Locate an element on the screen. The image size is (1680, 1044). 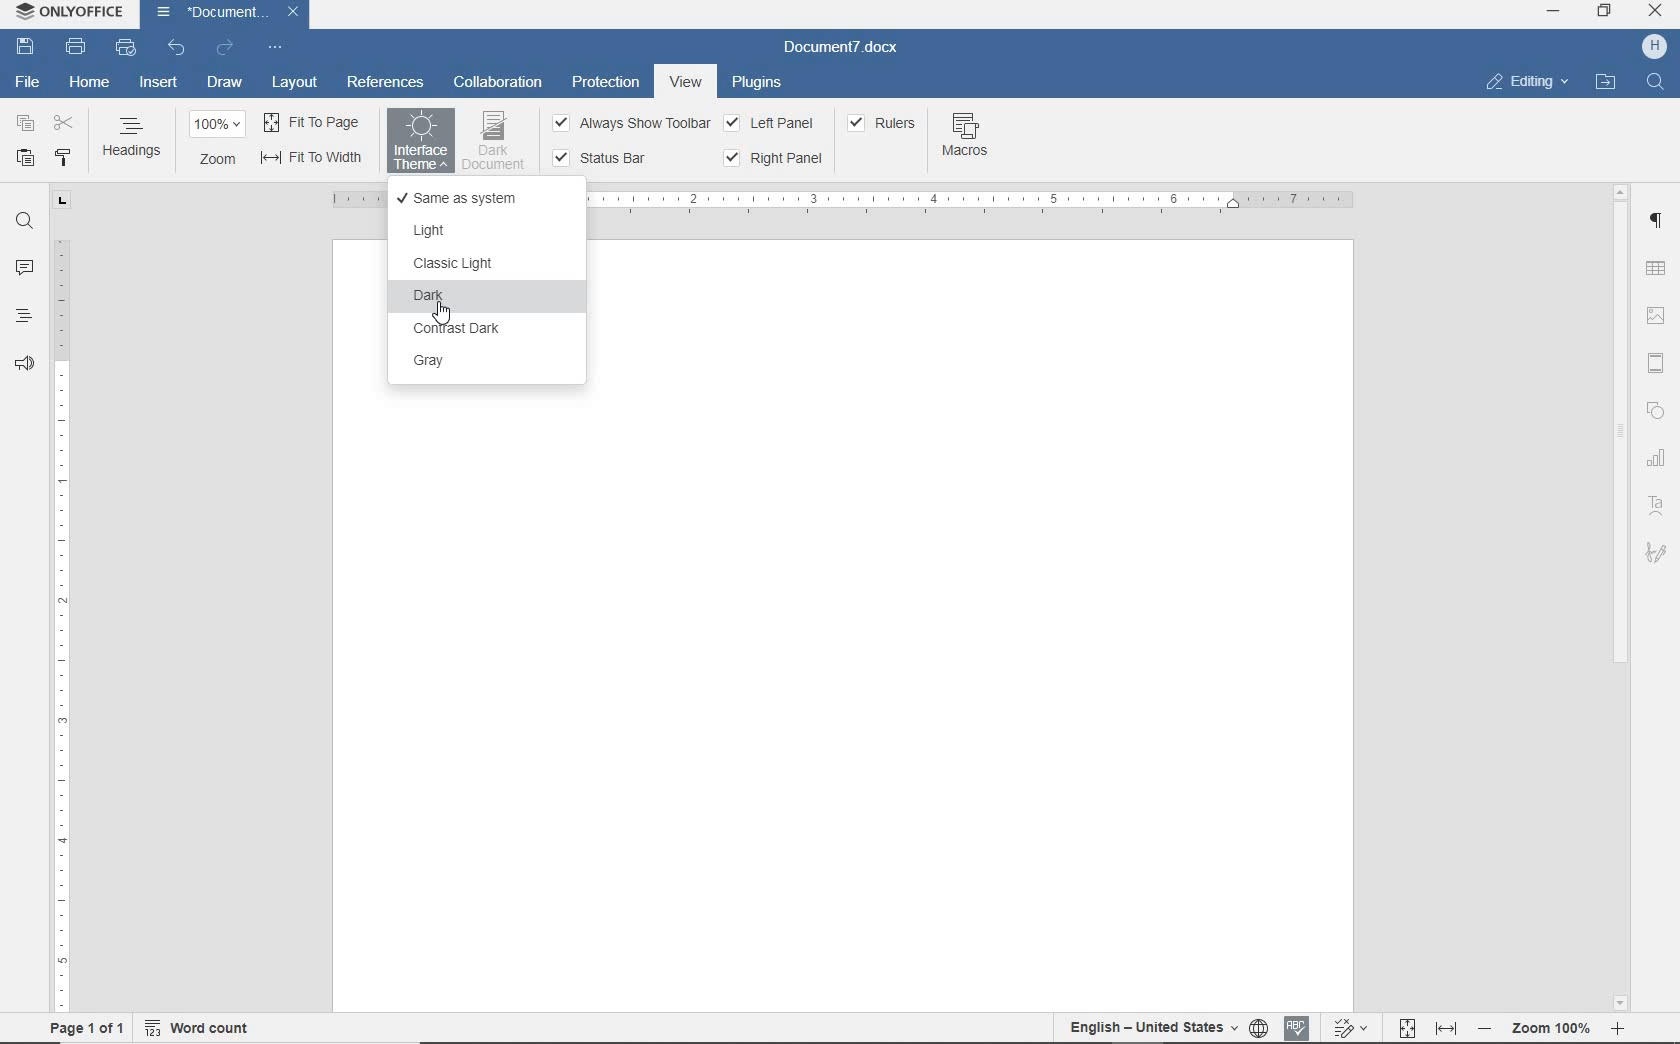
WORD COUNT is located at coordinates (200, 1025).